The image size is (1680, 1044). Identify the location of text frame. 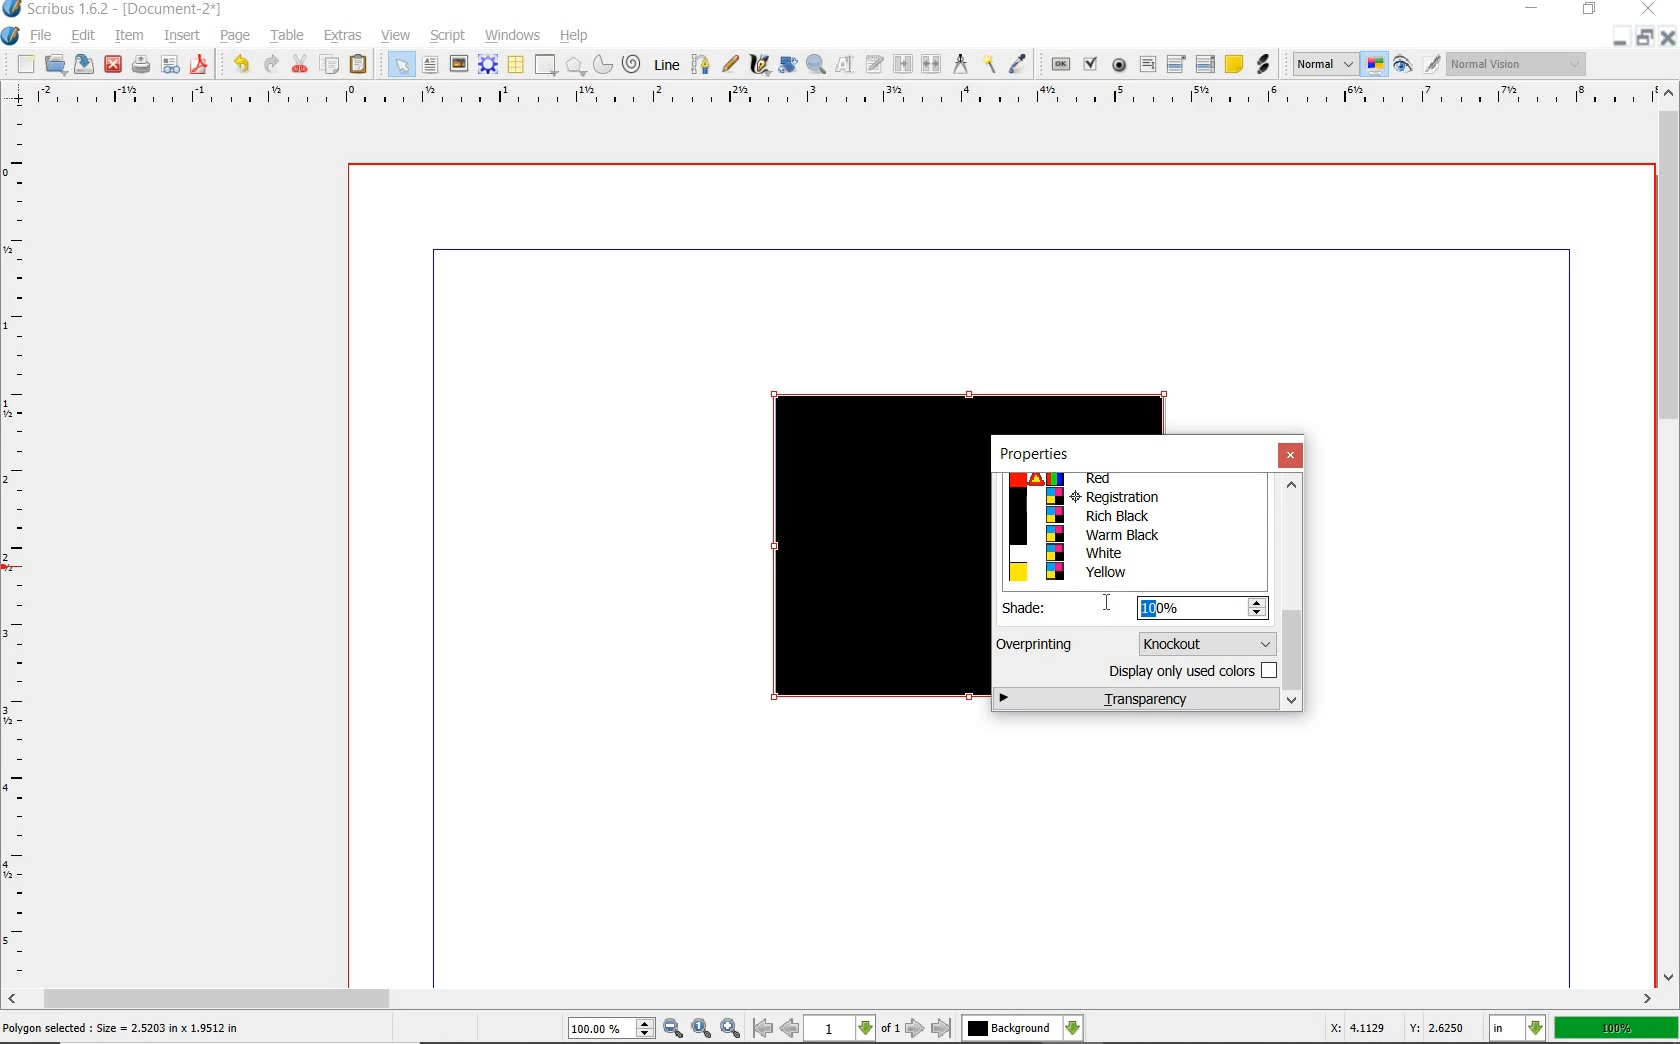
(433, 64).